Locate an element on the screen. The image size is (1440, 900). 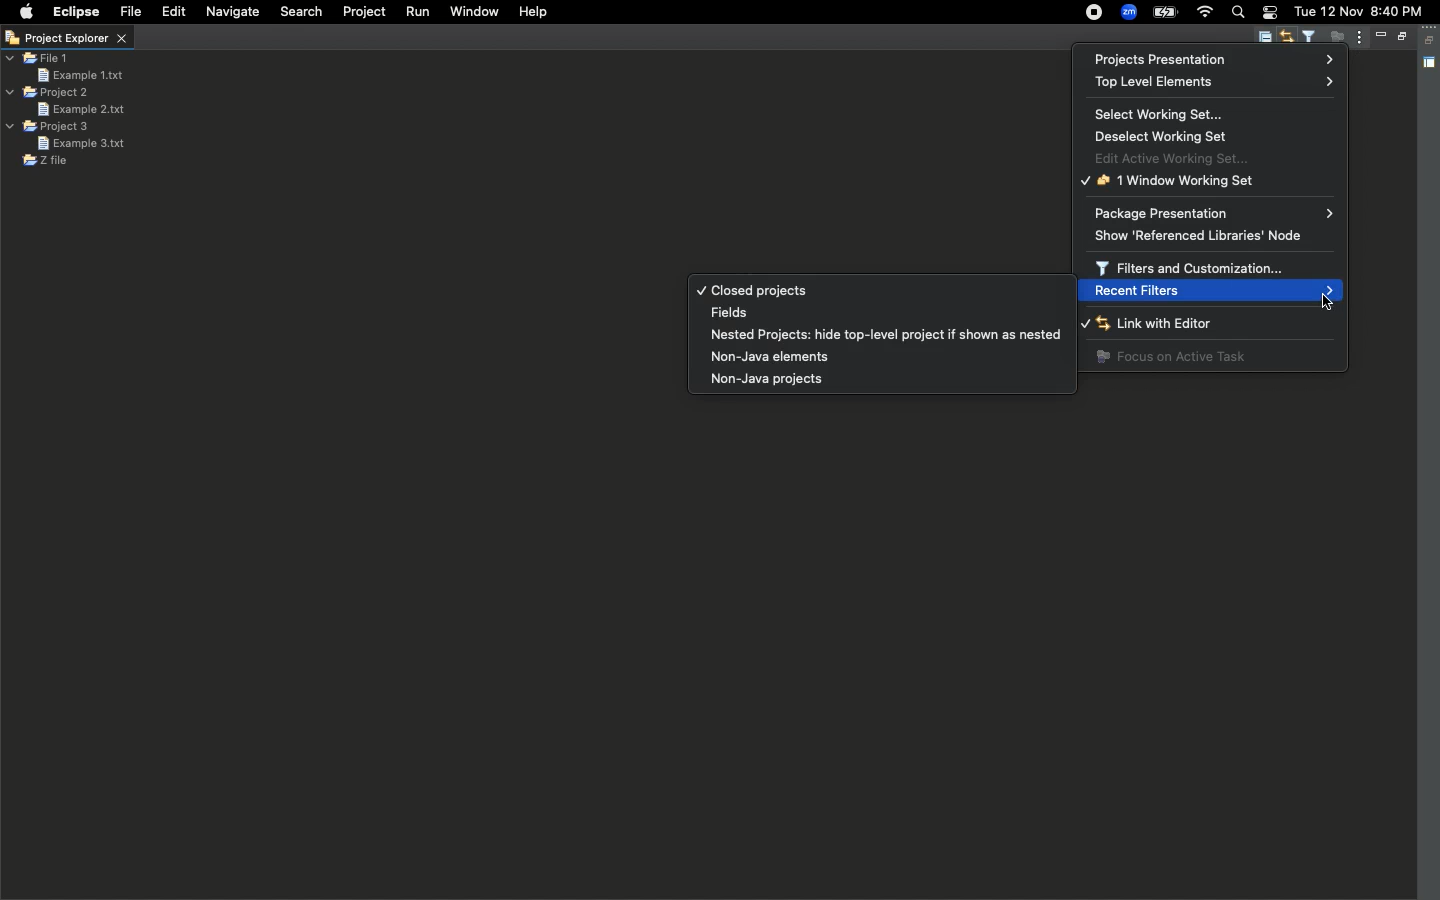
1 window working set is located at coordinates (1171, 181).